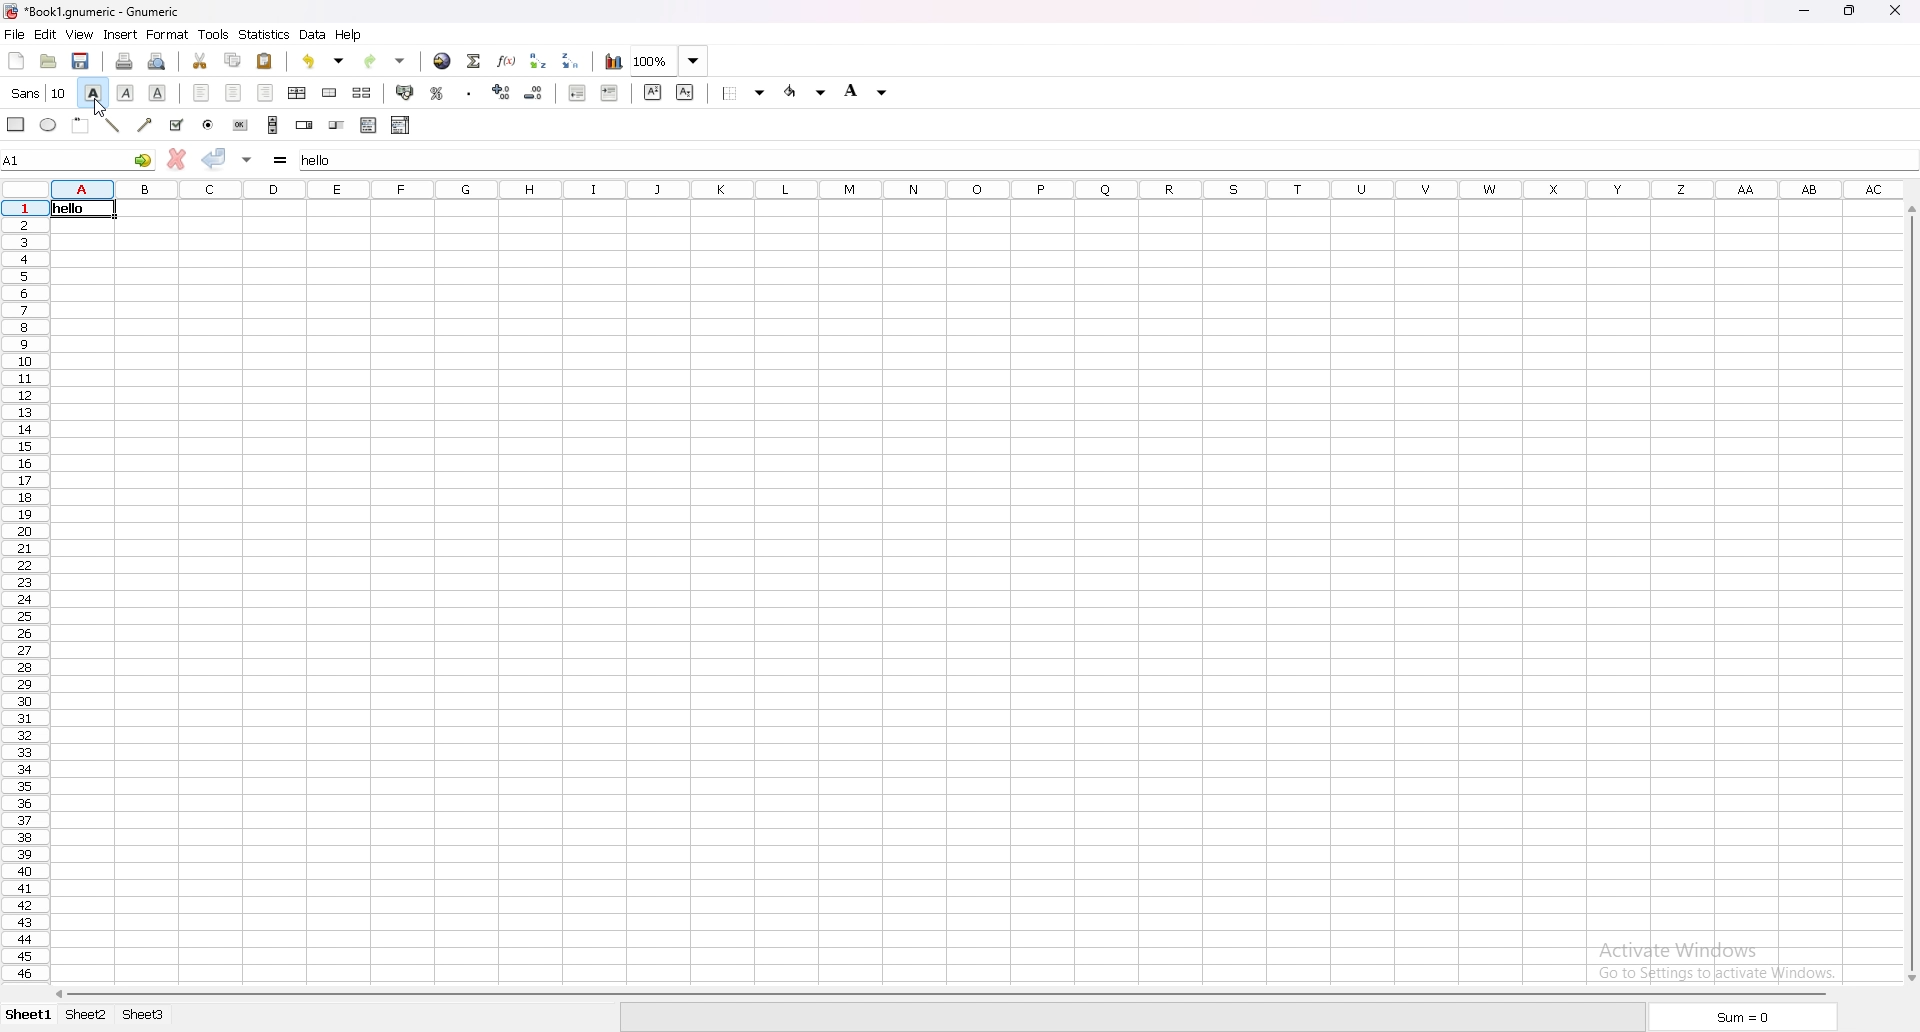  What do you see at coordinates (868, 89) in the screenshot?
I see `foreground` at bounding box center [868, 89].